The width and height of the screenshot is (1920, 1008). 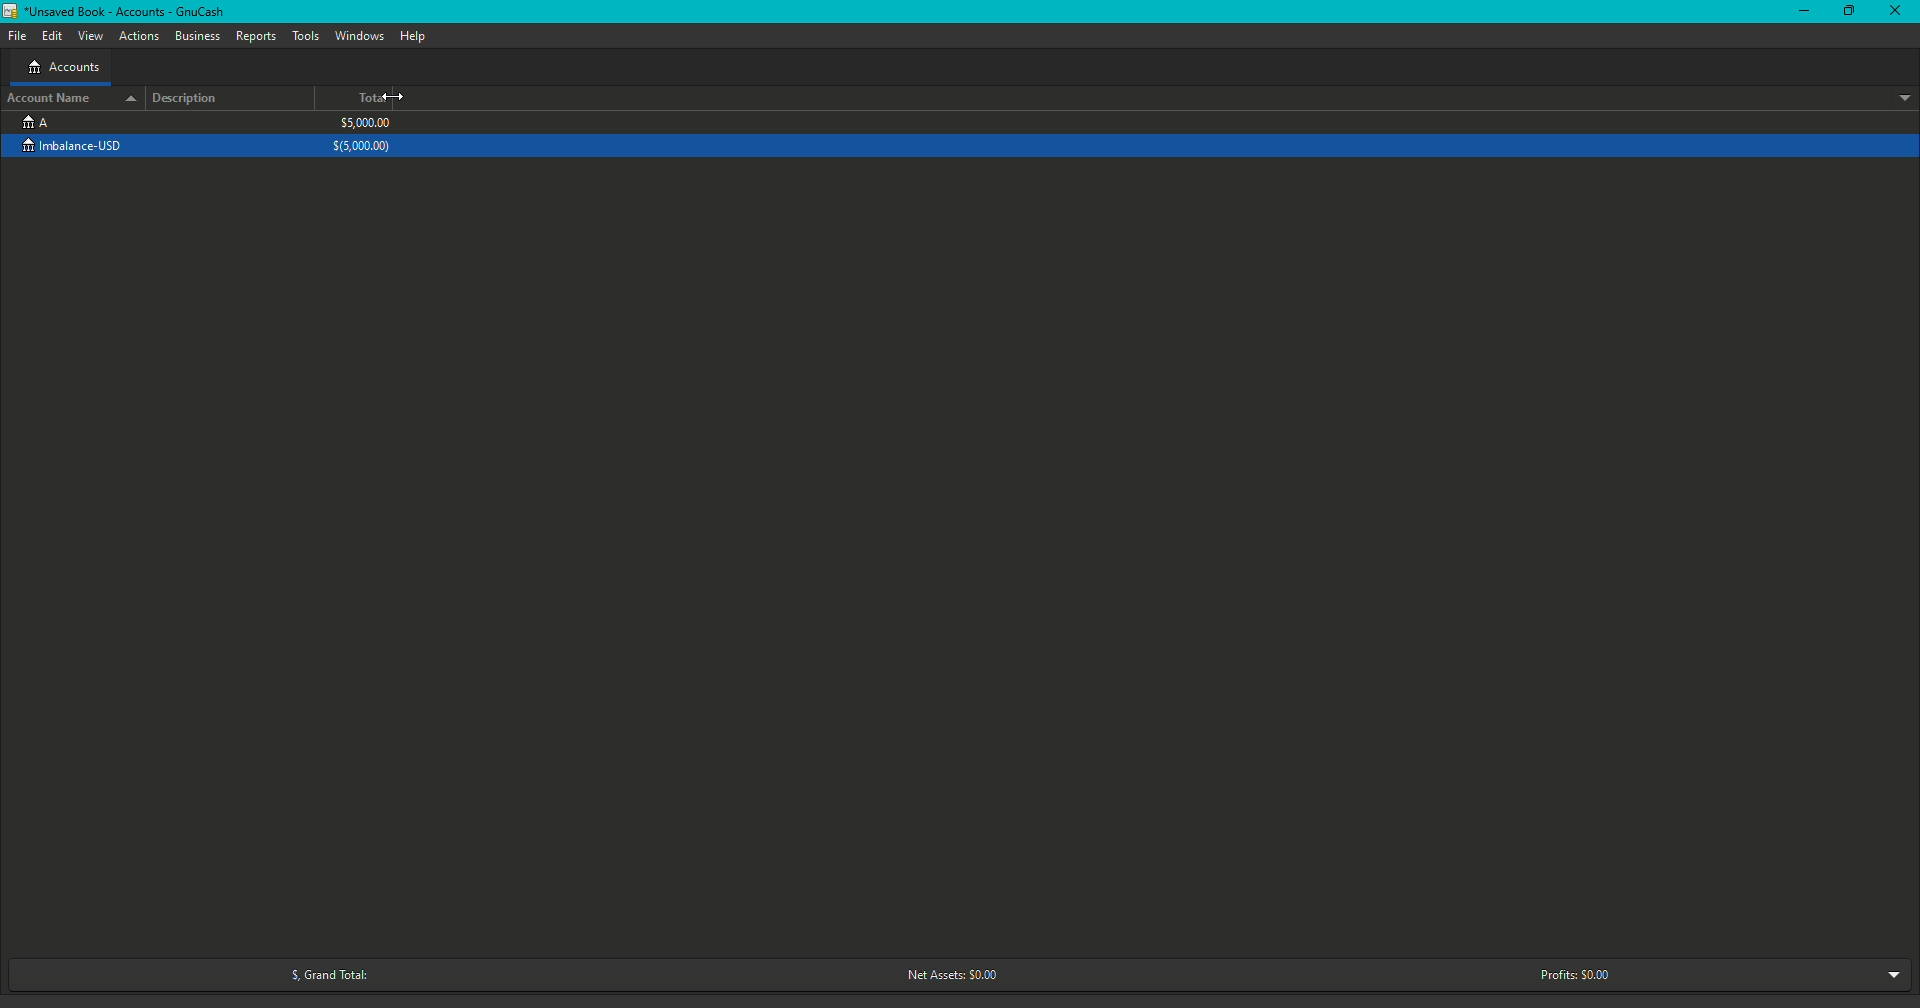 What do you see at coordinates (364, 135) in the screenshot?
I see `$5,000` at bounding box center [364, 135].